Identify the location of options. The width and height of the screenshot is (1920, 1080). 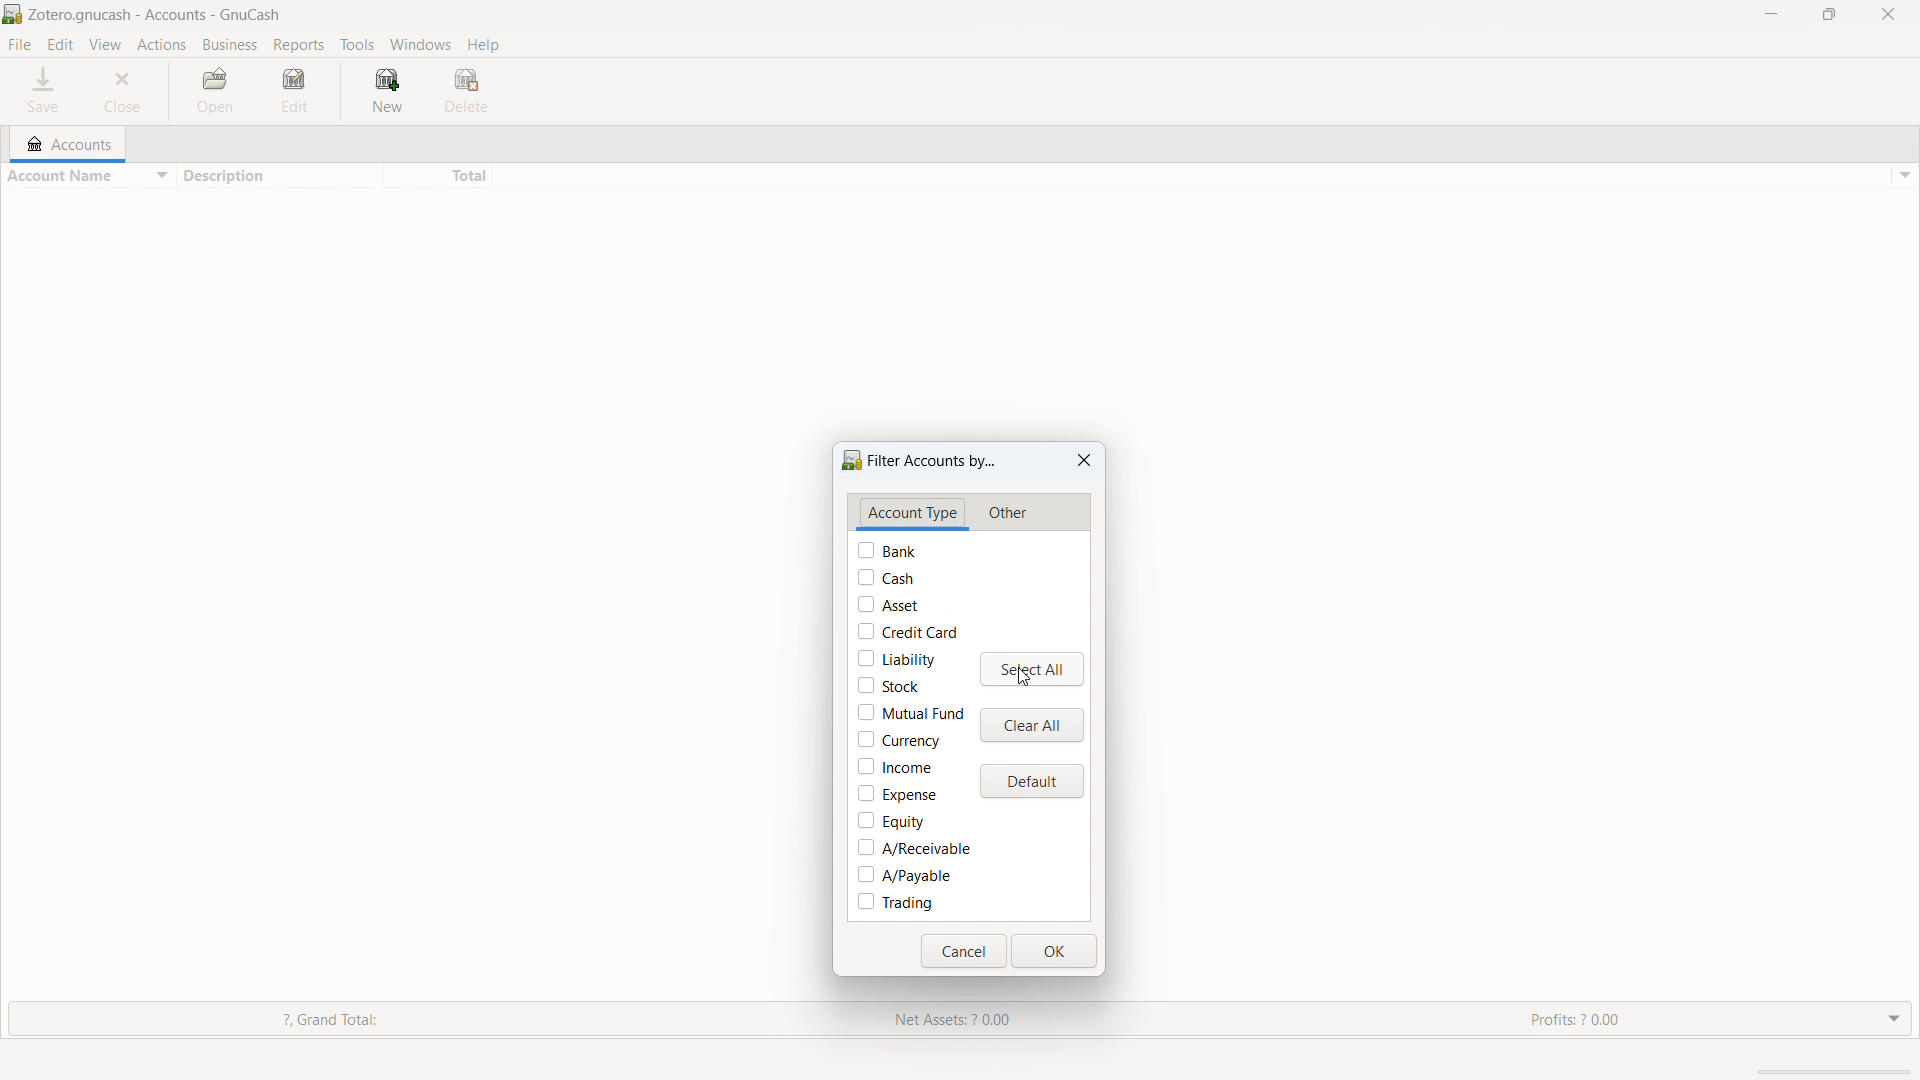
(1902, 176).